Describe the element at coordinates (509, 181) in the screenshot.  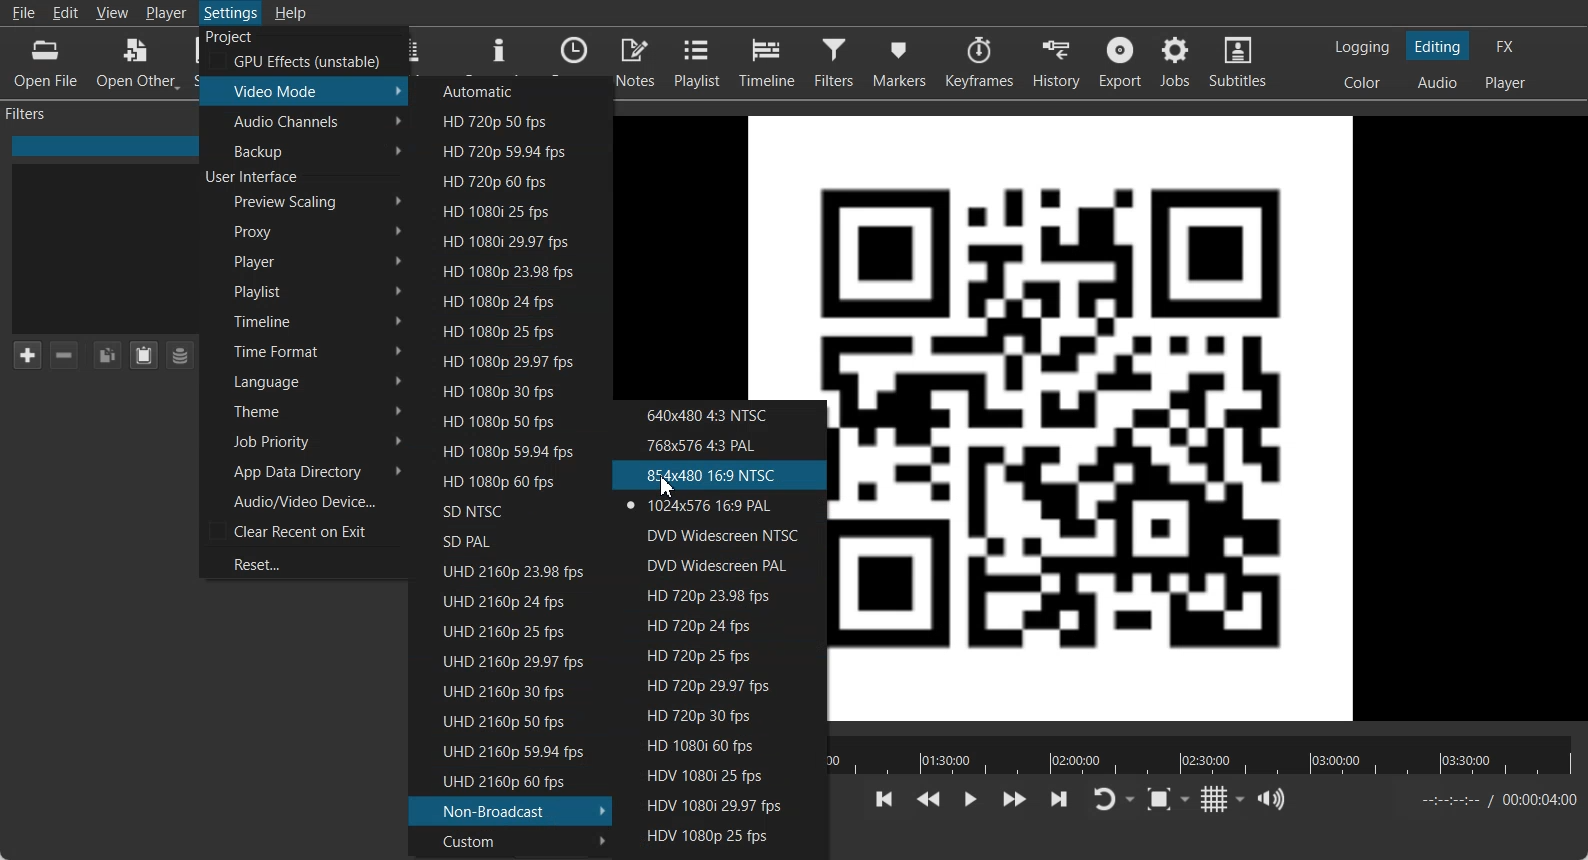
I see `HD 720p 60 fps` at that location.